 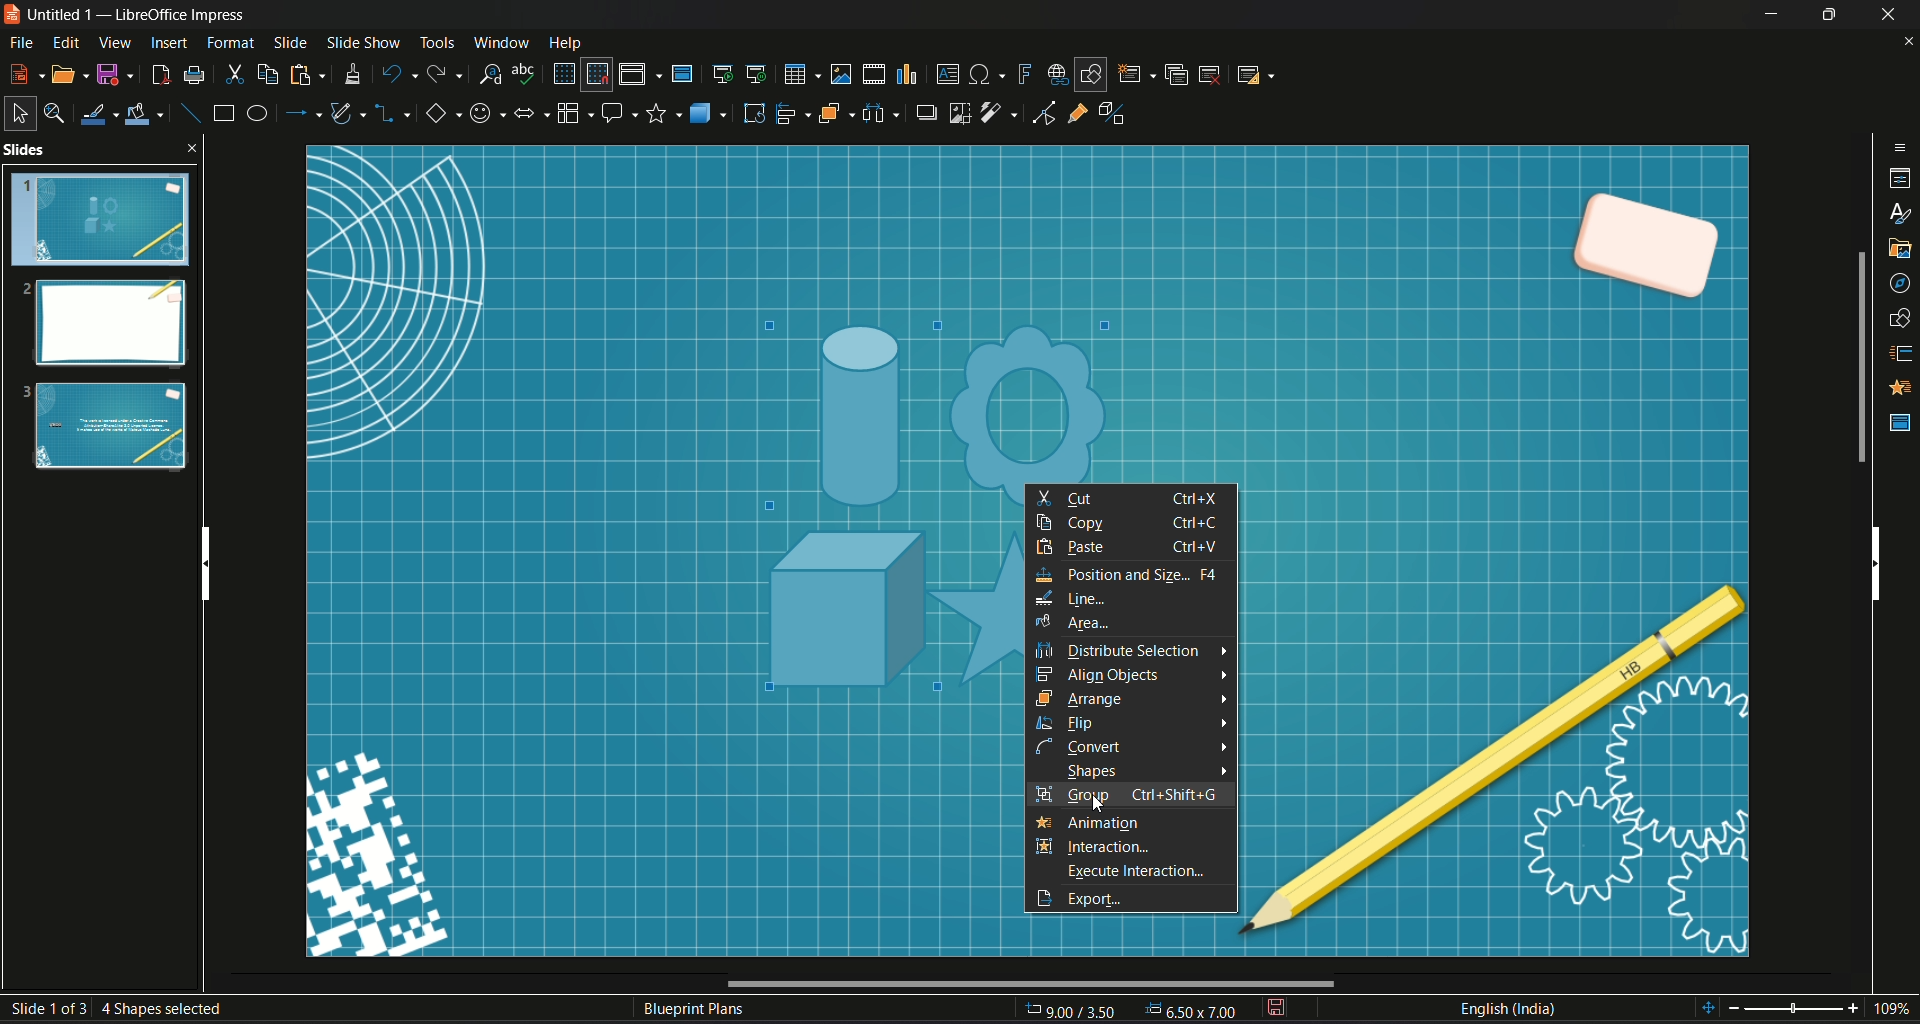 I want to click on connect, so click(x=1085, y=747).